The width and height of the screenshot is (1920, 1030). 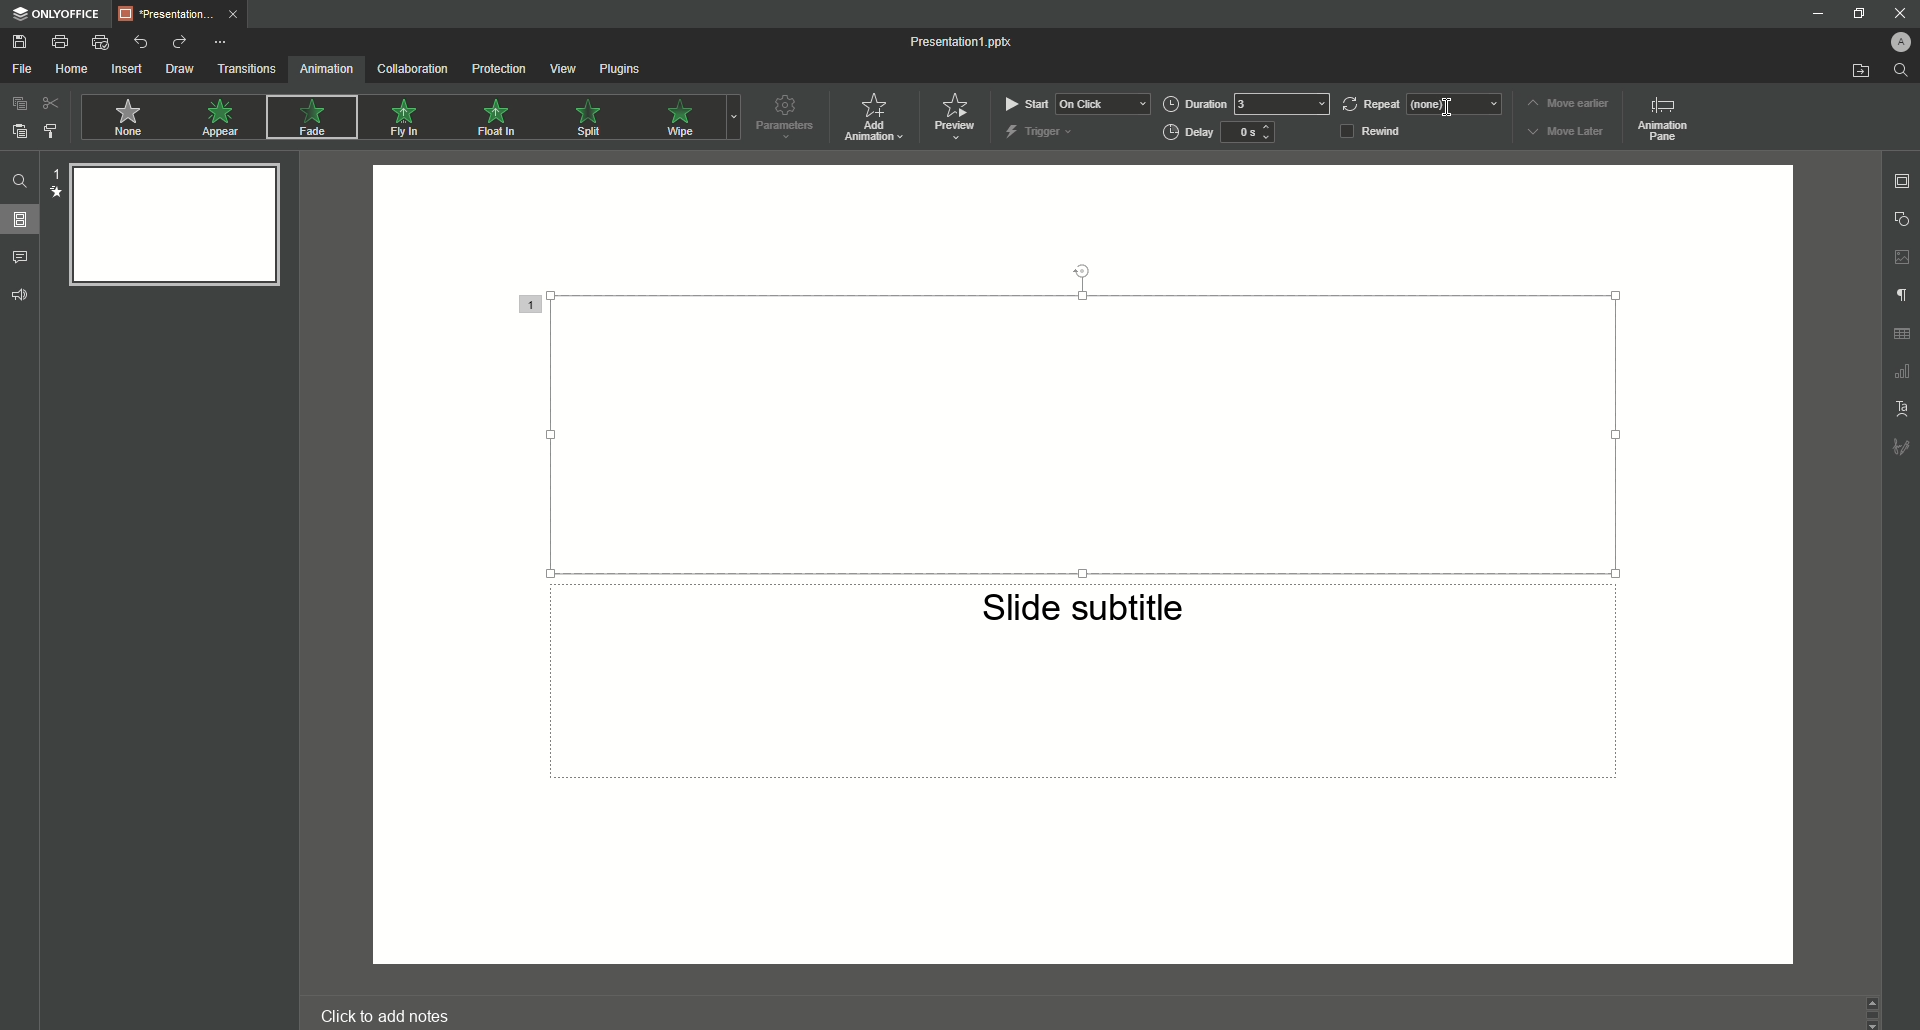 What do you see at coordinates (1073, 103) in the screenshot?
I see `Start` at bounding box center [1073, 103].